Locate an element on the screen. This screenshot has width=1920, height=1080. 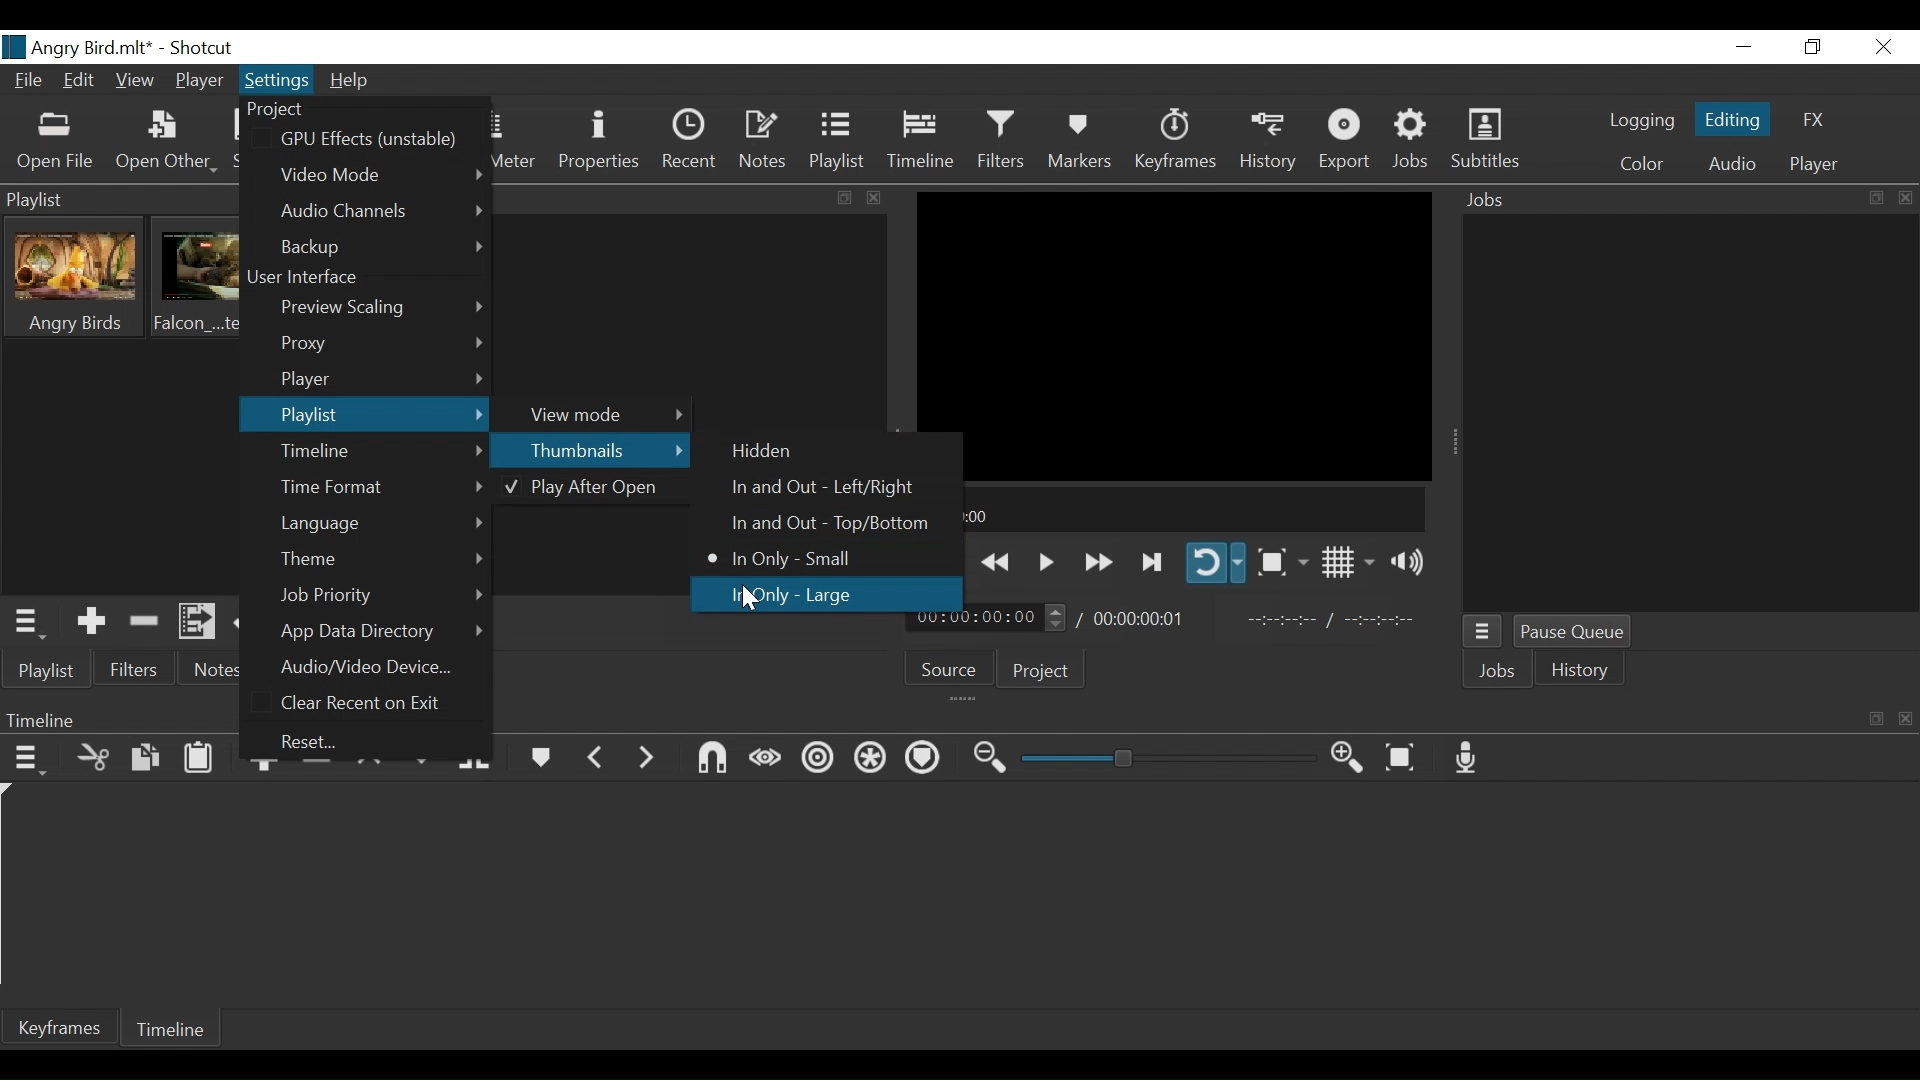
Copy is located at coordinates (146, 761).